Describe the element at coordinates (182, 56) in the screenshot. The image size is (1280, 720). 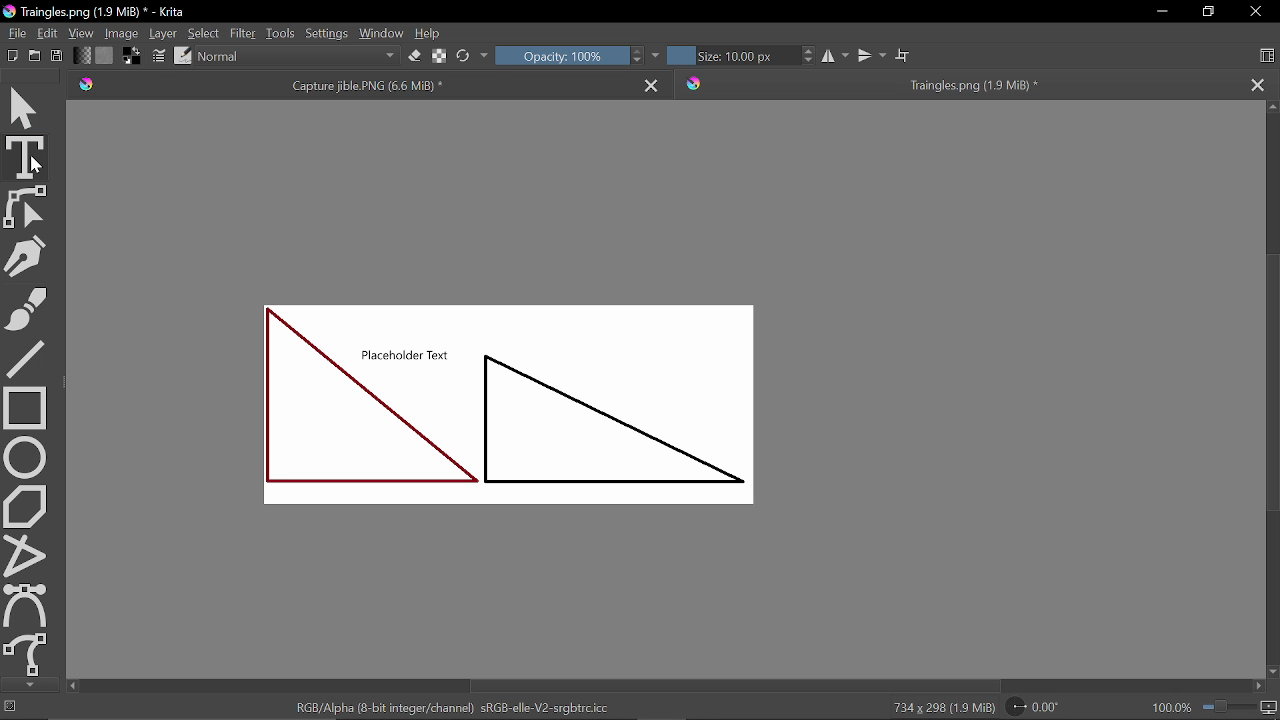
I see `choose brush preset` at that location.